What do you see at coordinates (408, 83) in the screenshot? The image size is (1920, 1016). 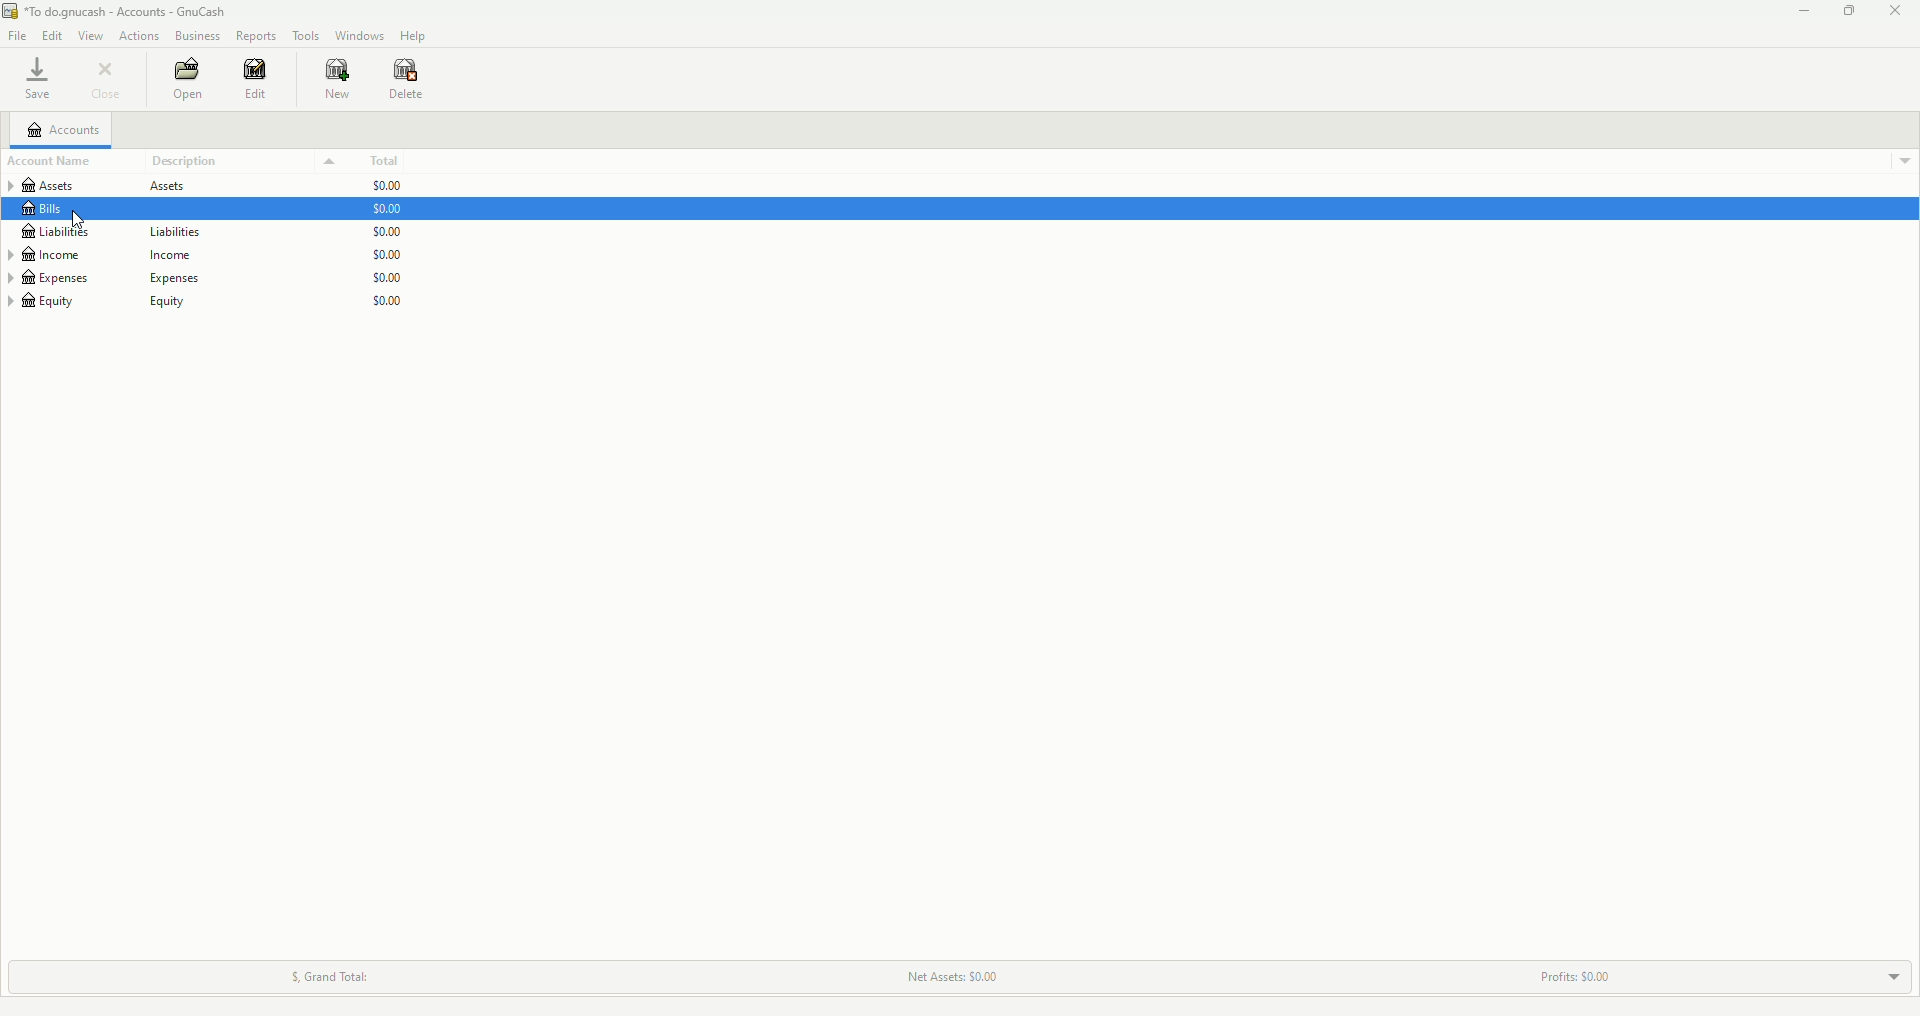 I see `Delete` at bounding box center [408, 83].